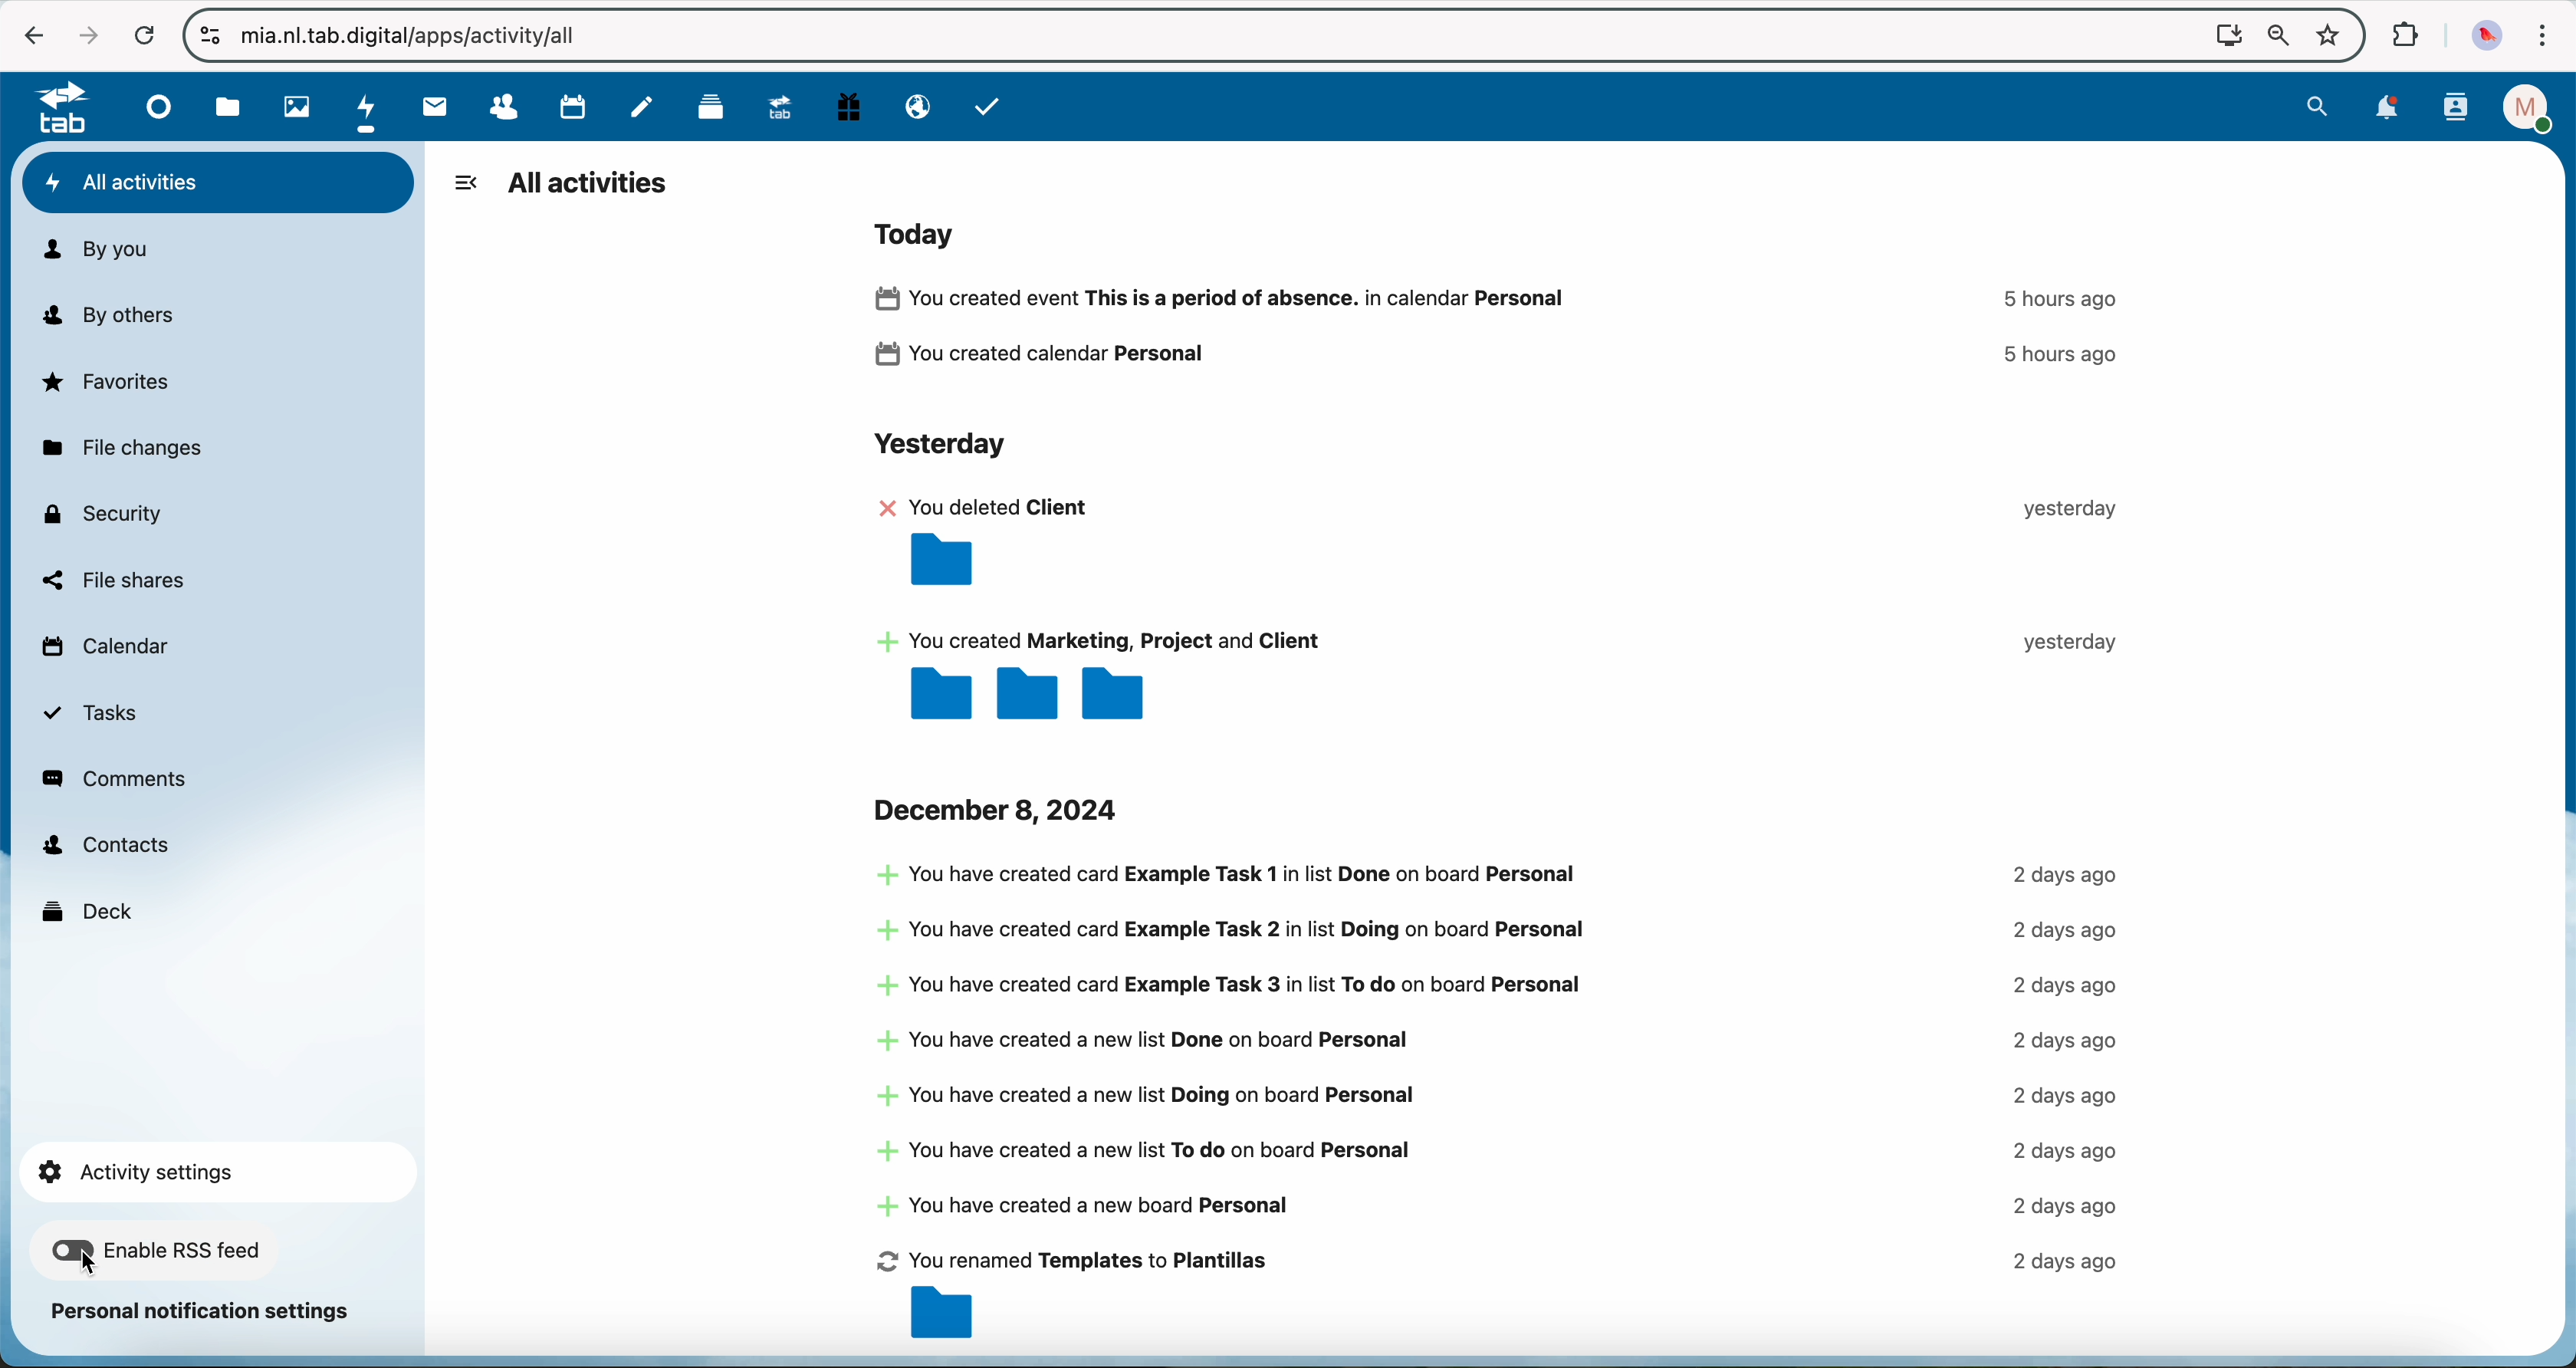 This screenshot has width=2576, height=1368. Describe the element at coordinates (465, 182) in the screenshot. I see `hide sidebar` at that location.